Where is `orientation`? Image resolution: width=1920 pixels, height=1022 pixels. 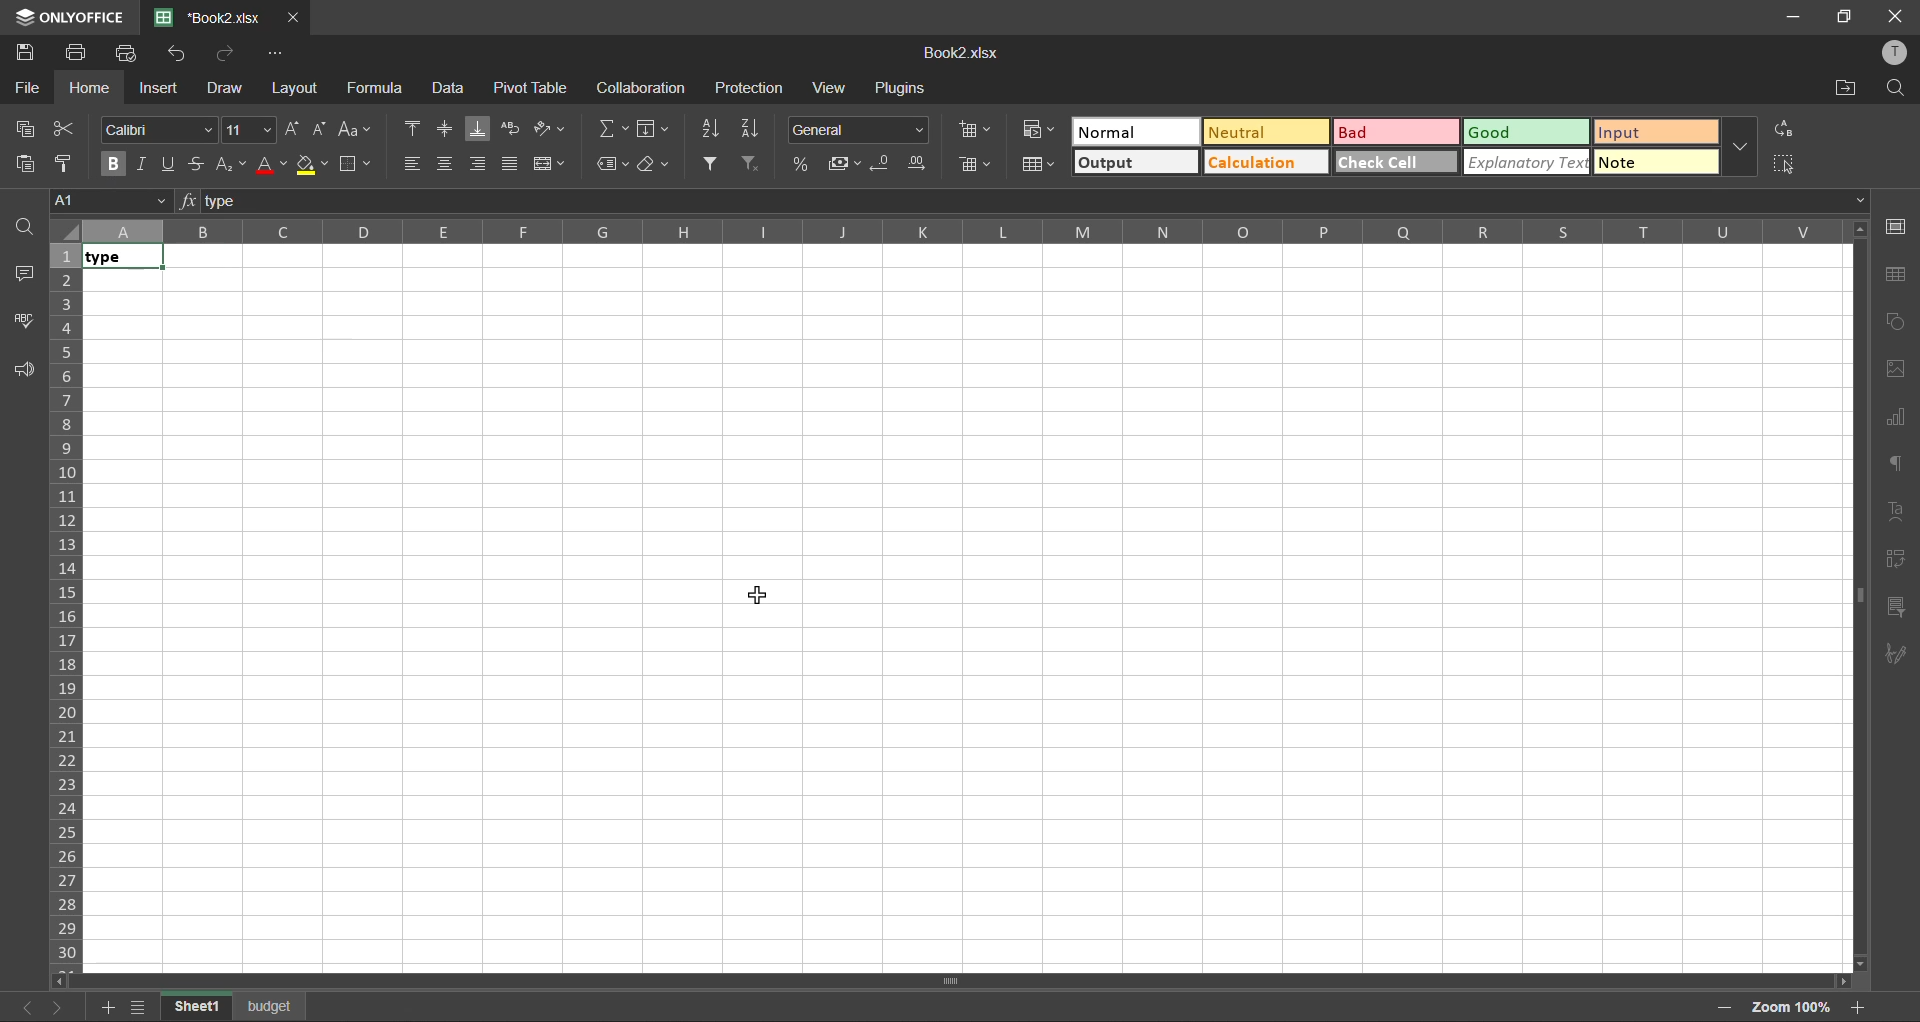
orientation is located at coordinates (548, 128).